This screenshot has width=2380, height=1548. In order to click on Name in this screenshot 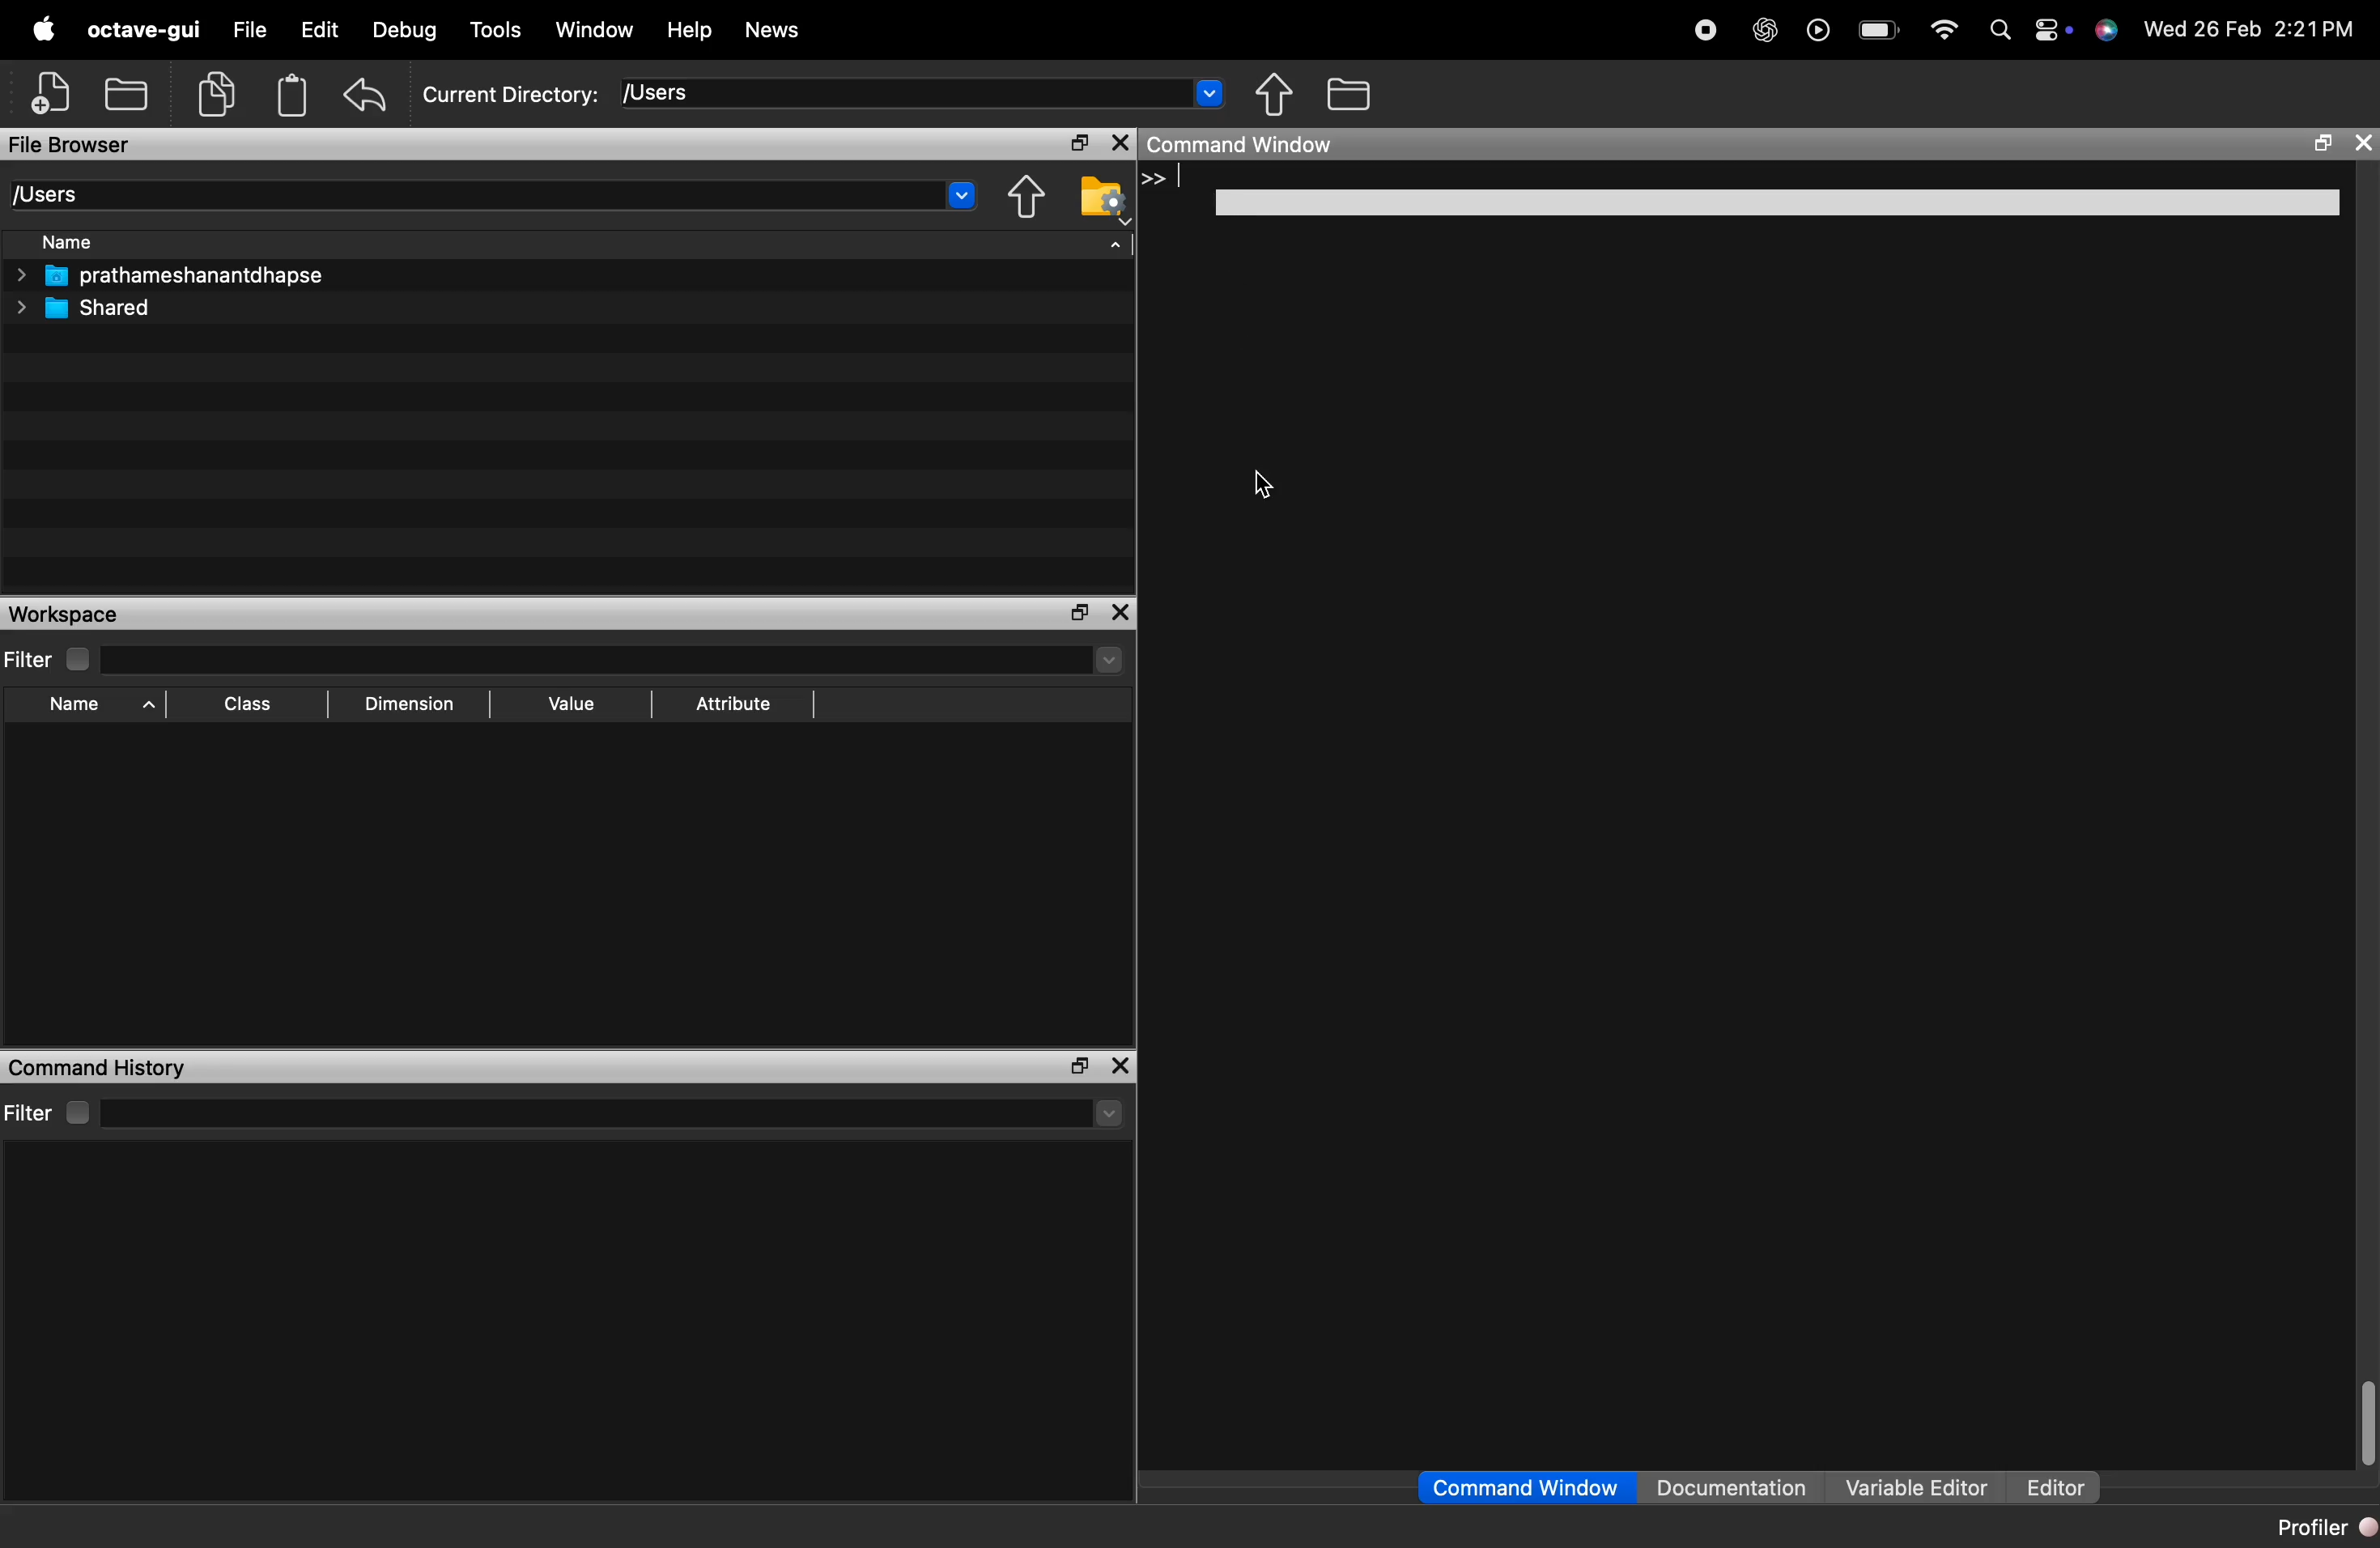, I will do `click(75, 707)`.